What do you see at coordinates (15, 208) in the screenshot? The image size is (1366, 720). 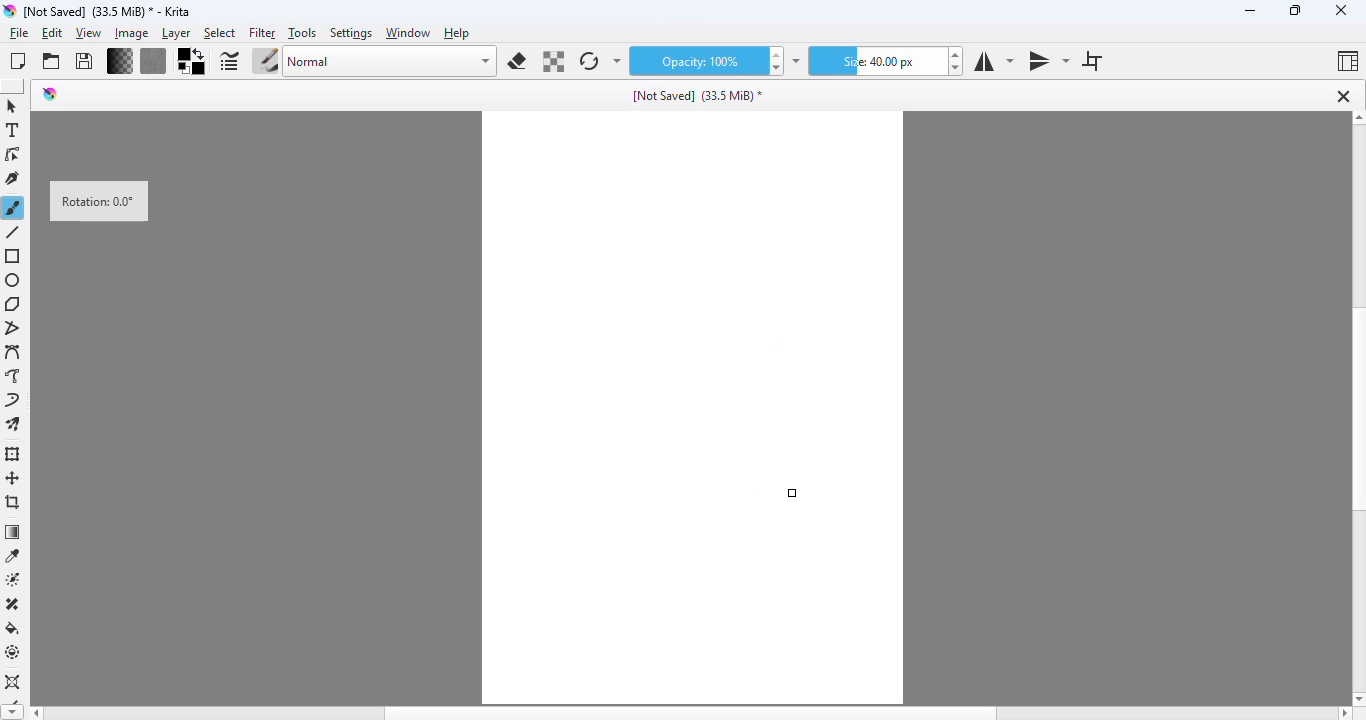 I see `freehand brush tool` at bounding box center [15, 208].